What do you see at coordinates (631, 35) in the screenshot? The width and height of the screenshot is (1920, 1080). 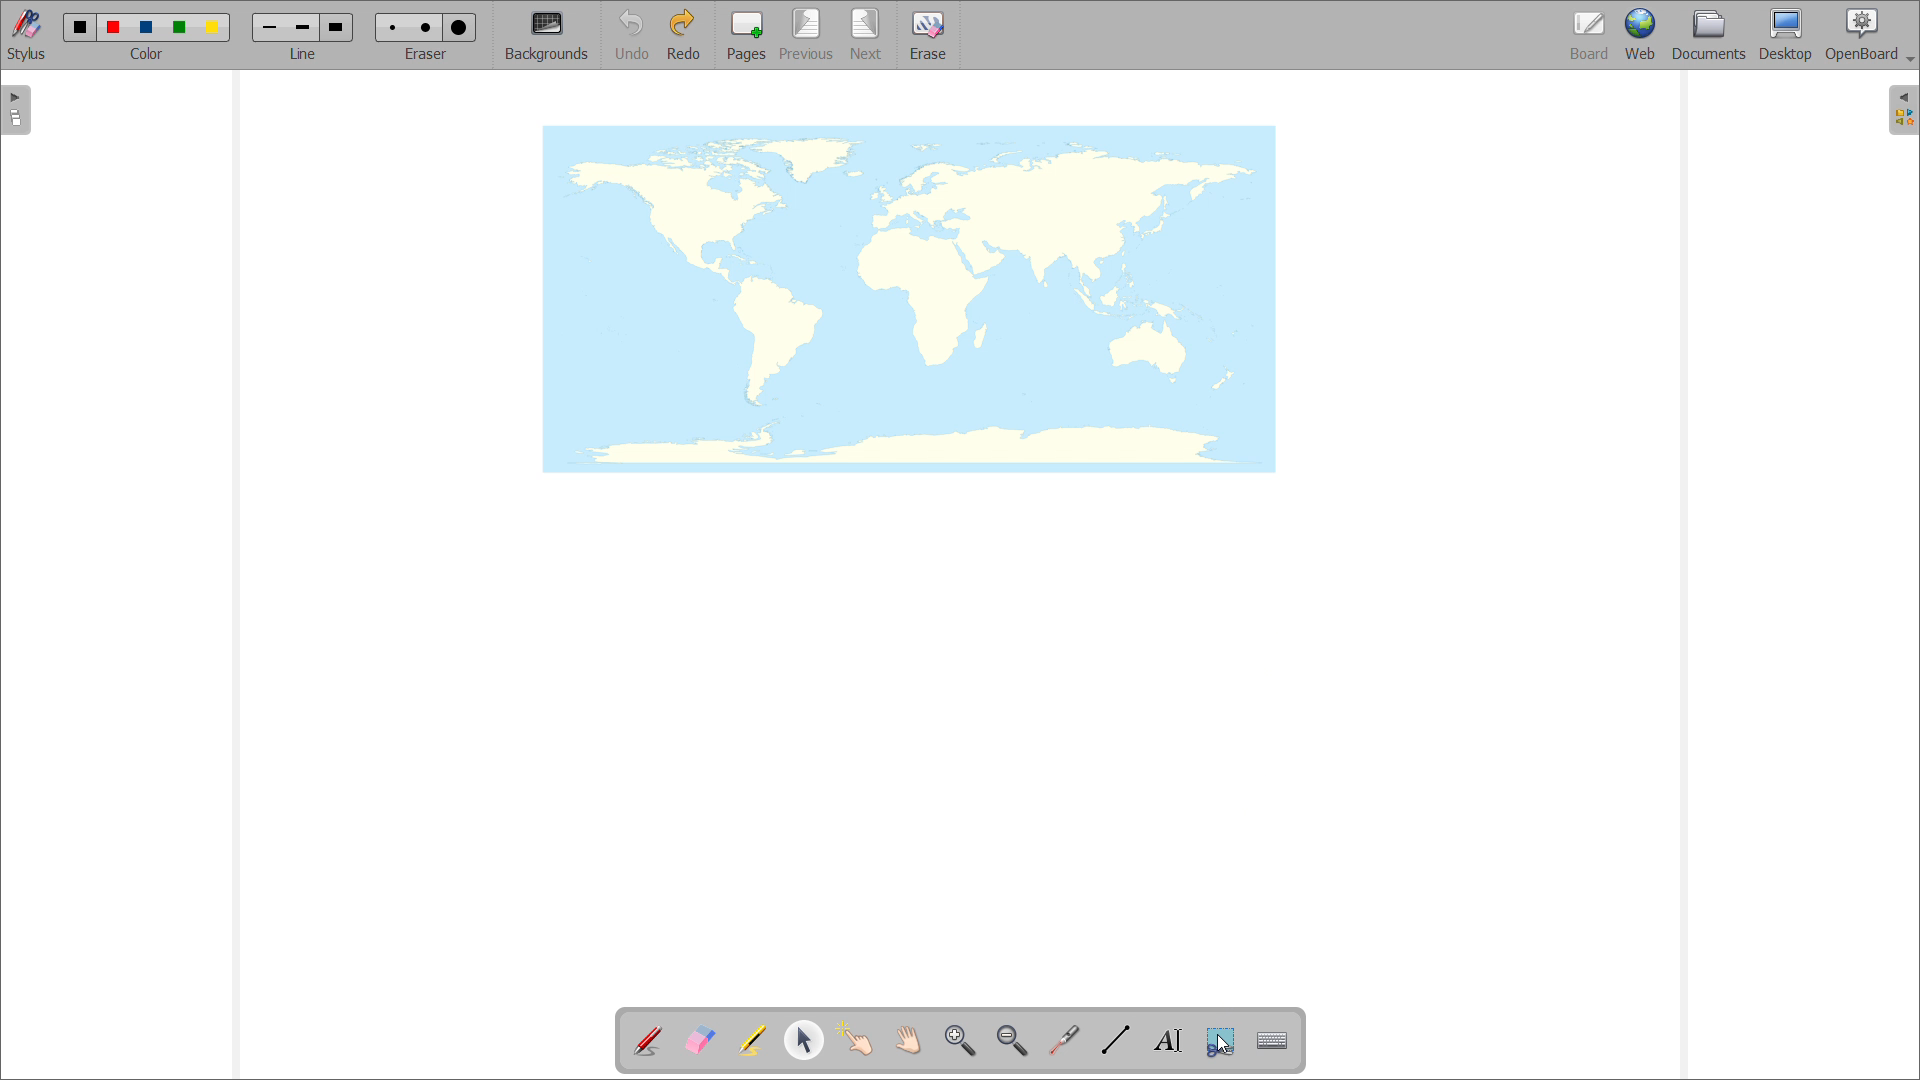 I see `undo` at bounding box center [631, 35].